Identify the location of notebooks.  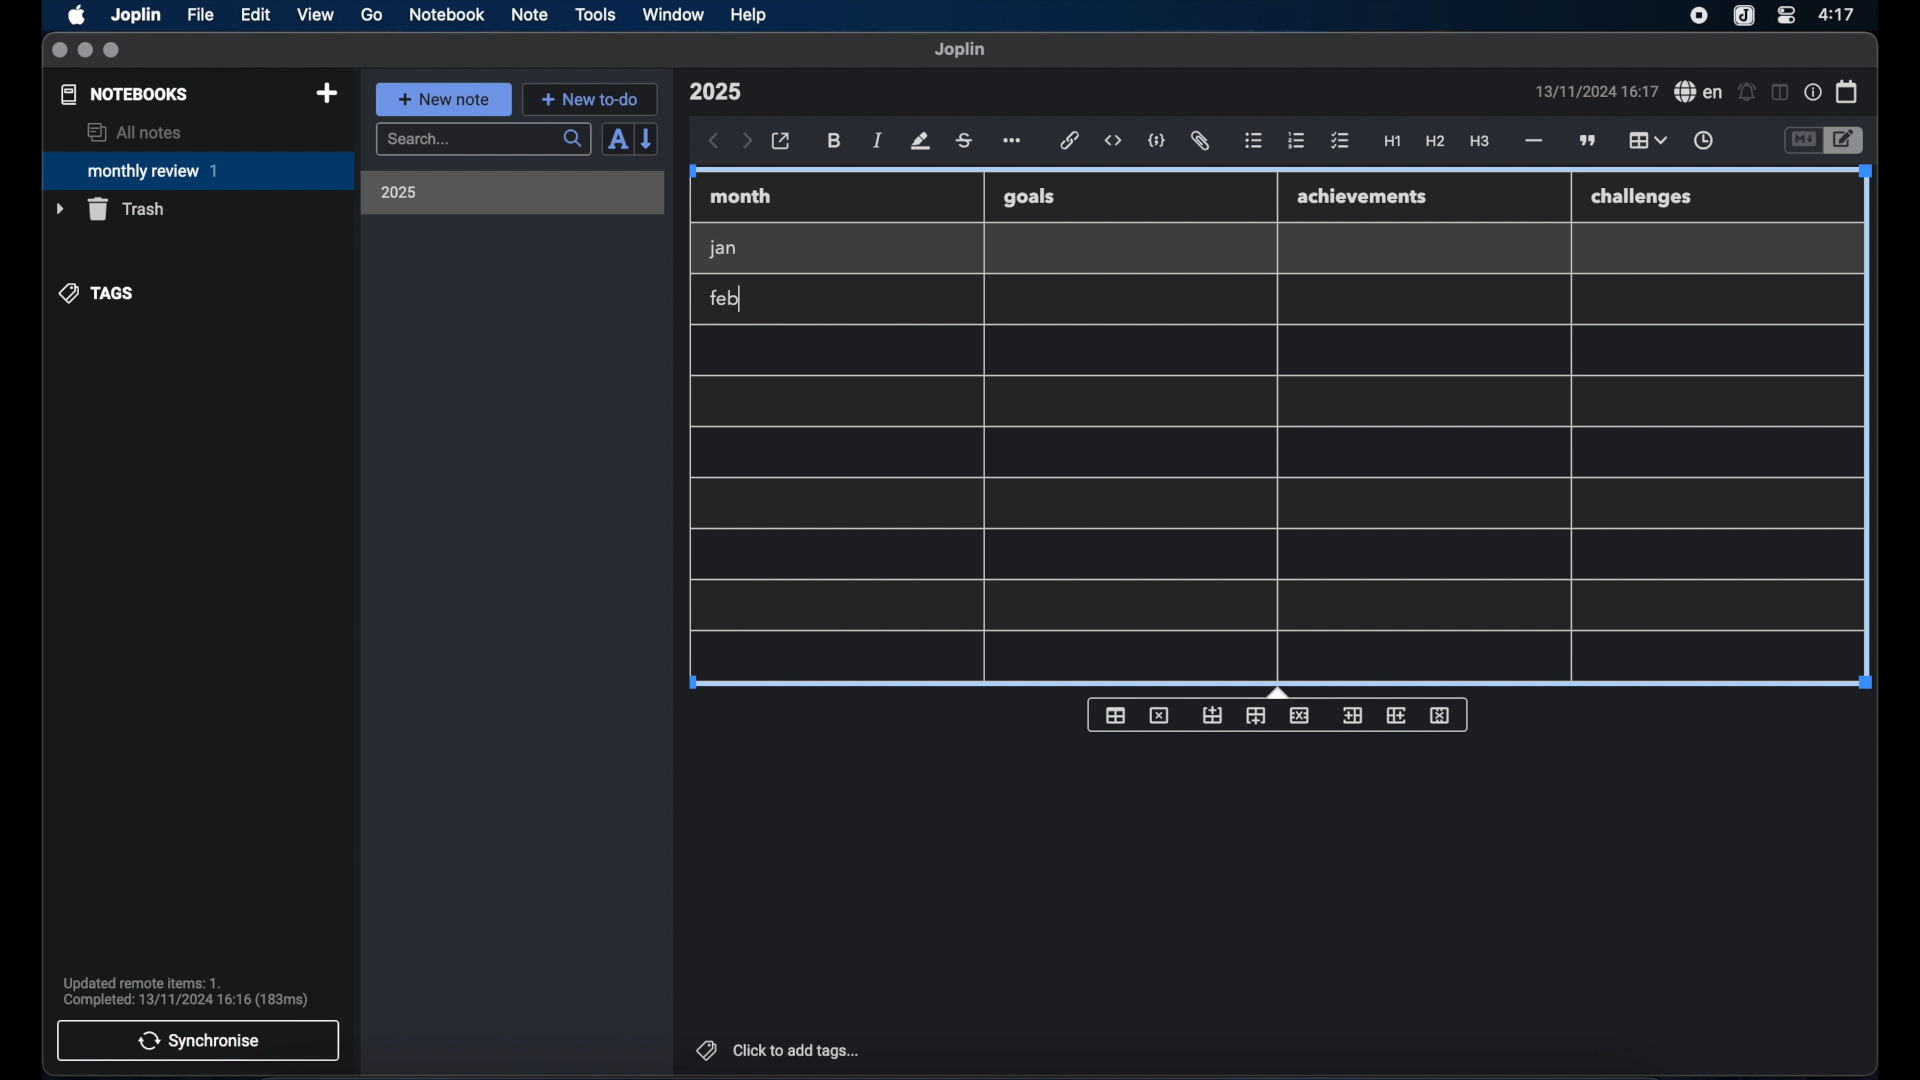
(125, 94).